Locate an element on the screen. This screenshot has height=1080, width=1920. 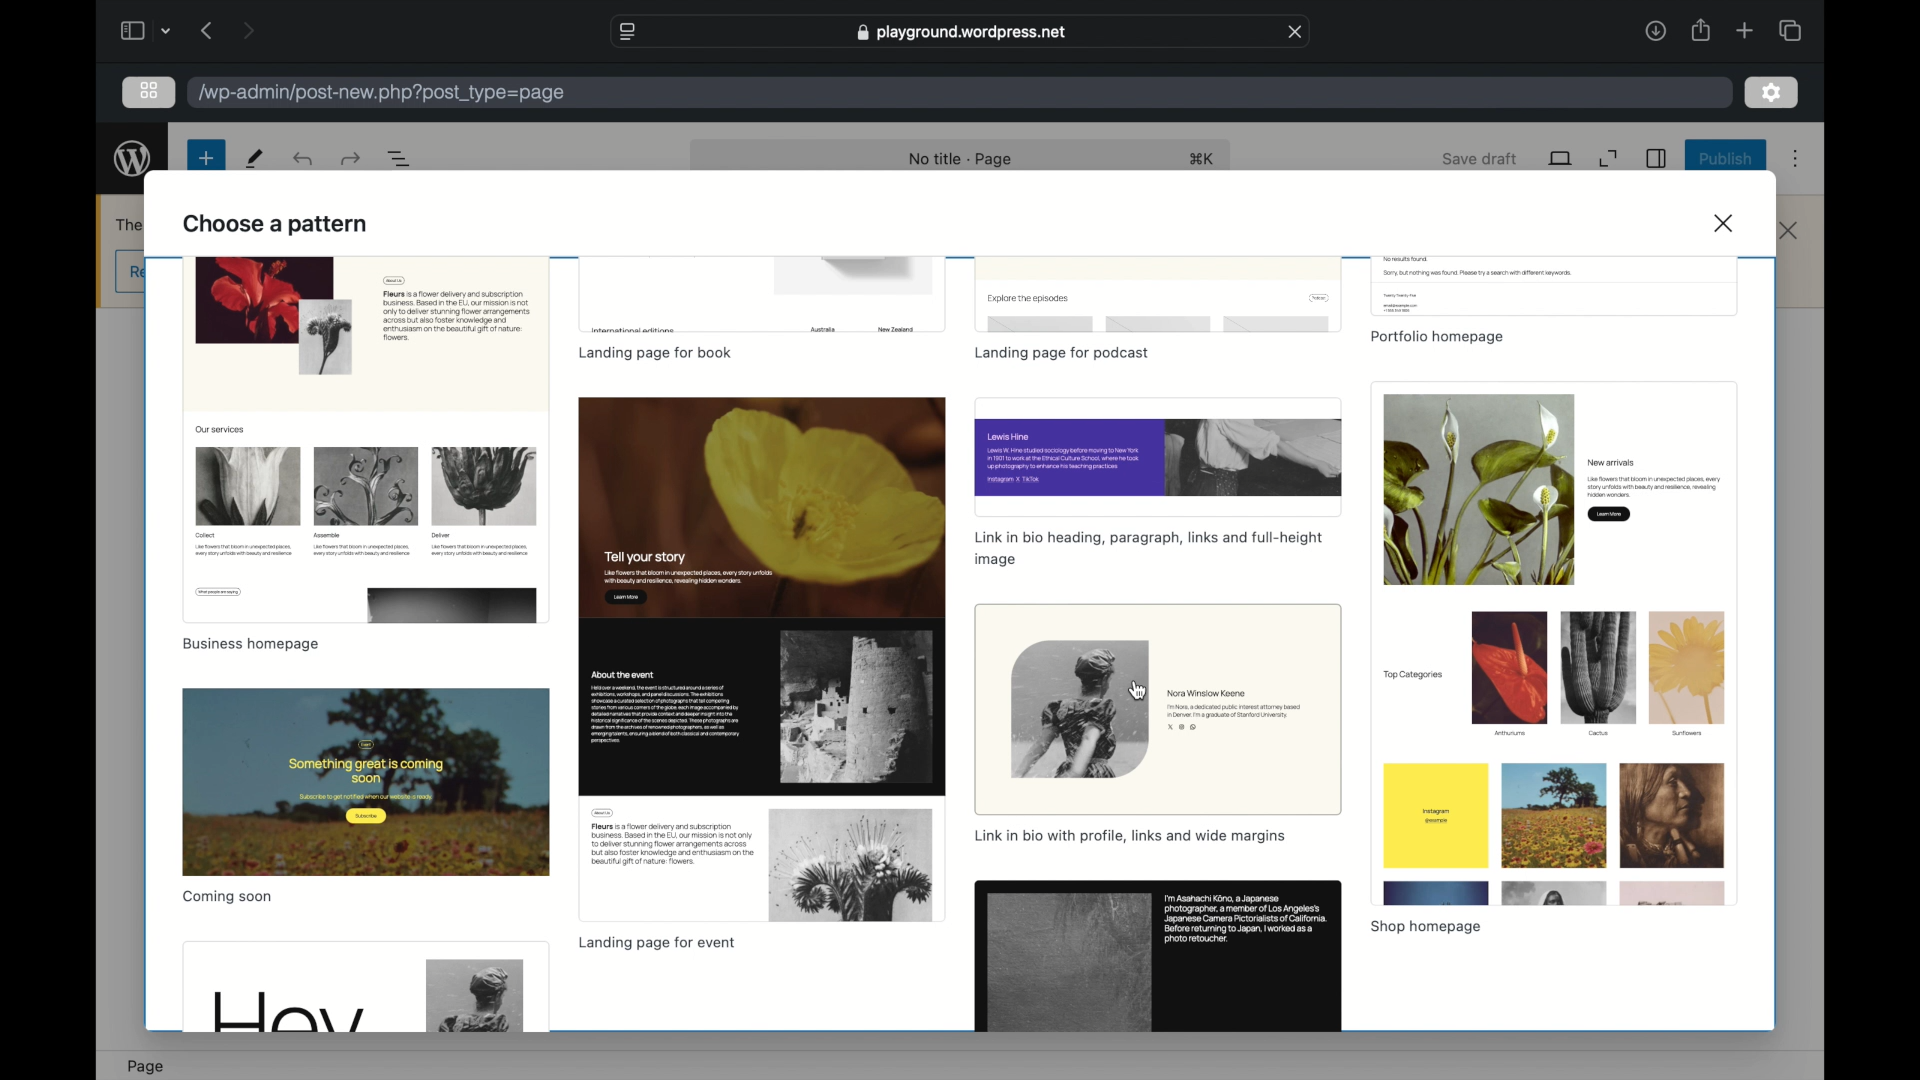
tools is located at coordinates (256, 158).